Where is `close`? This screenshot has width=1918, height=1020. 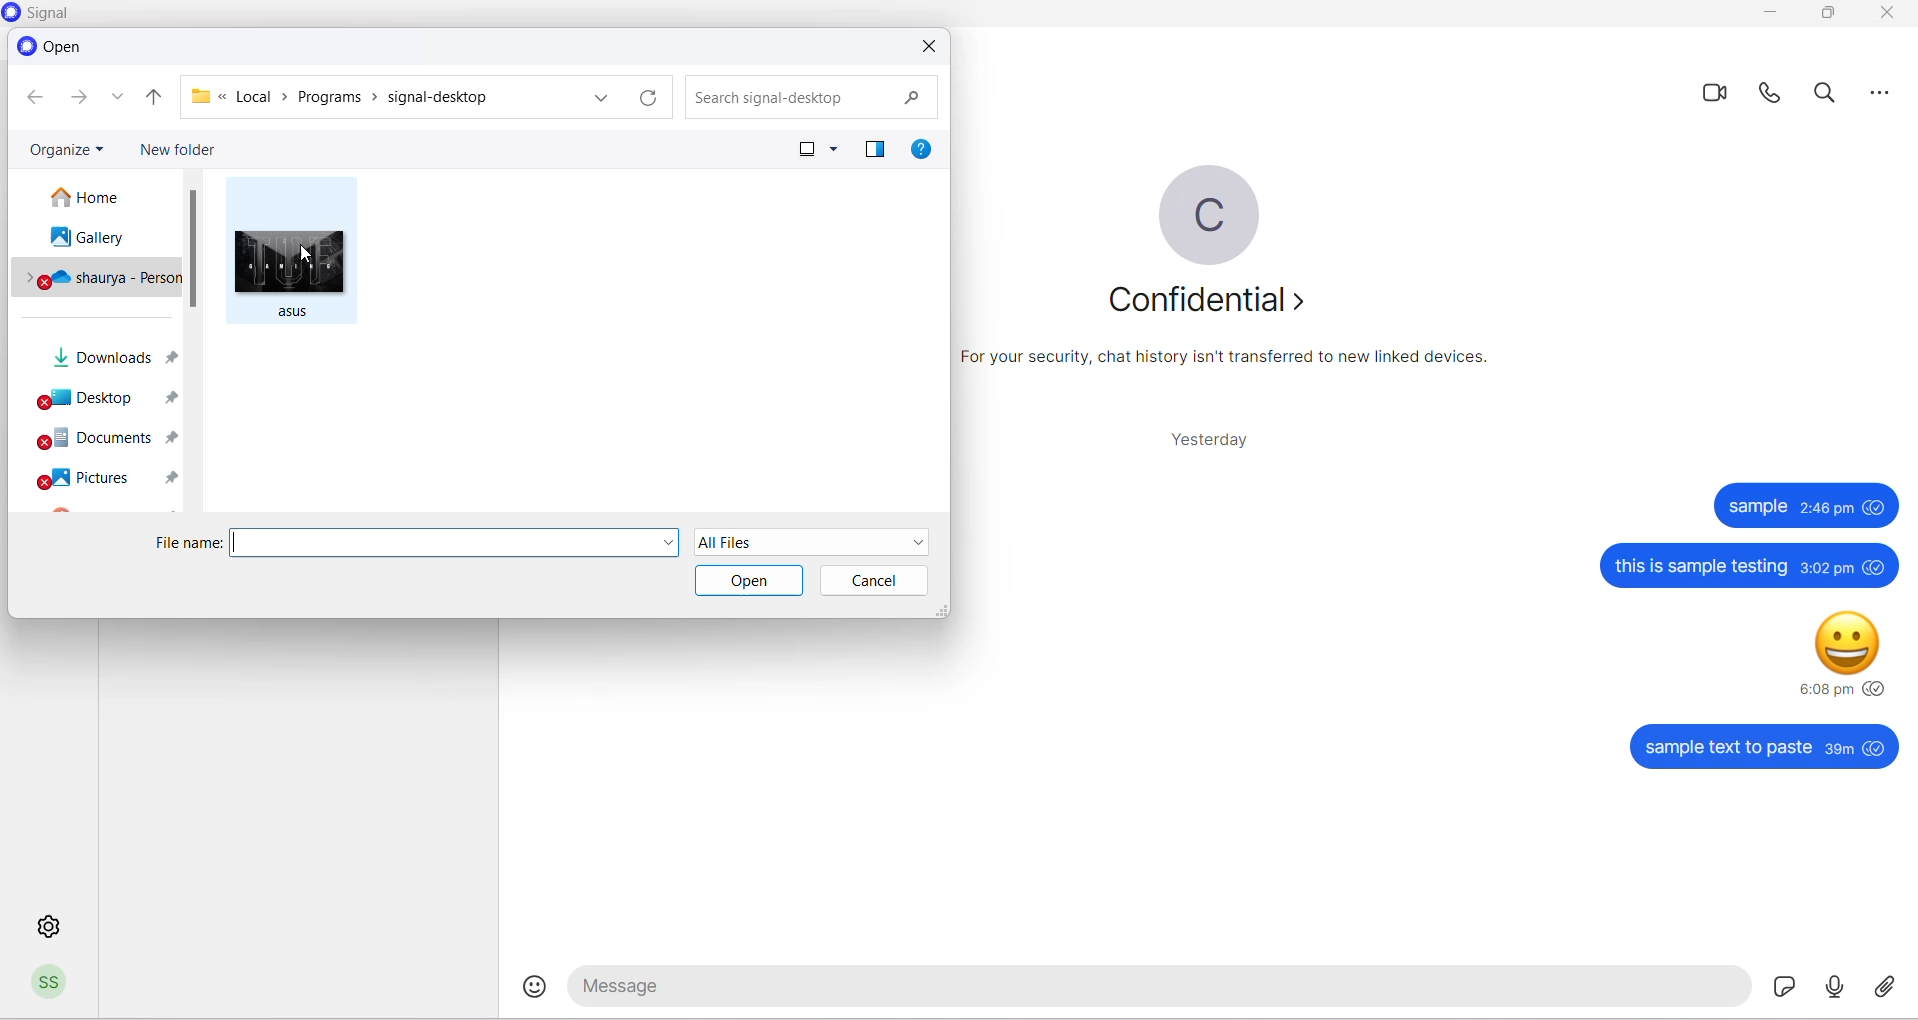 close is located at coordinates (1885, 16).